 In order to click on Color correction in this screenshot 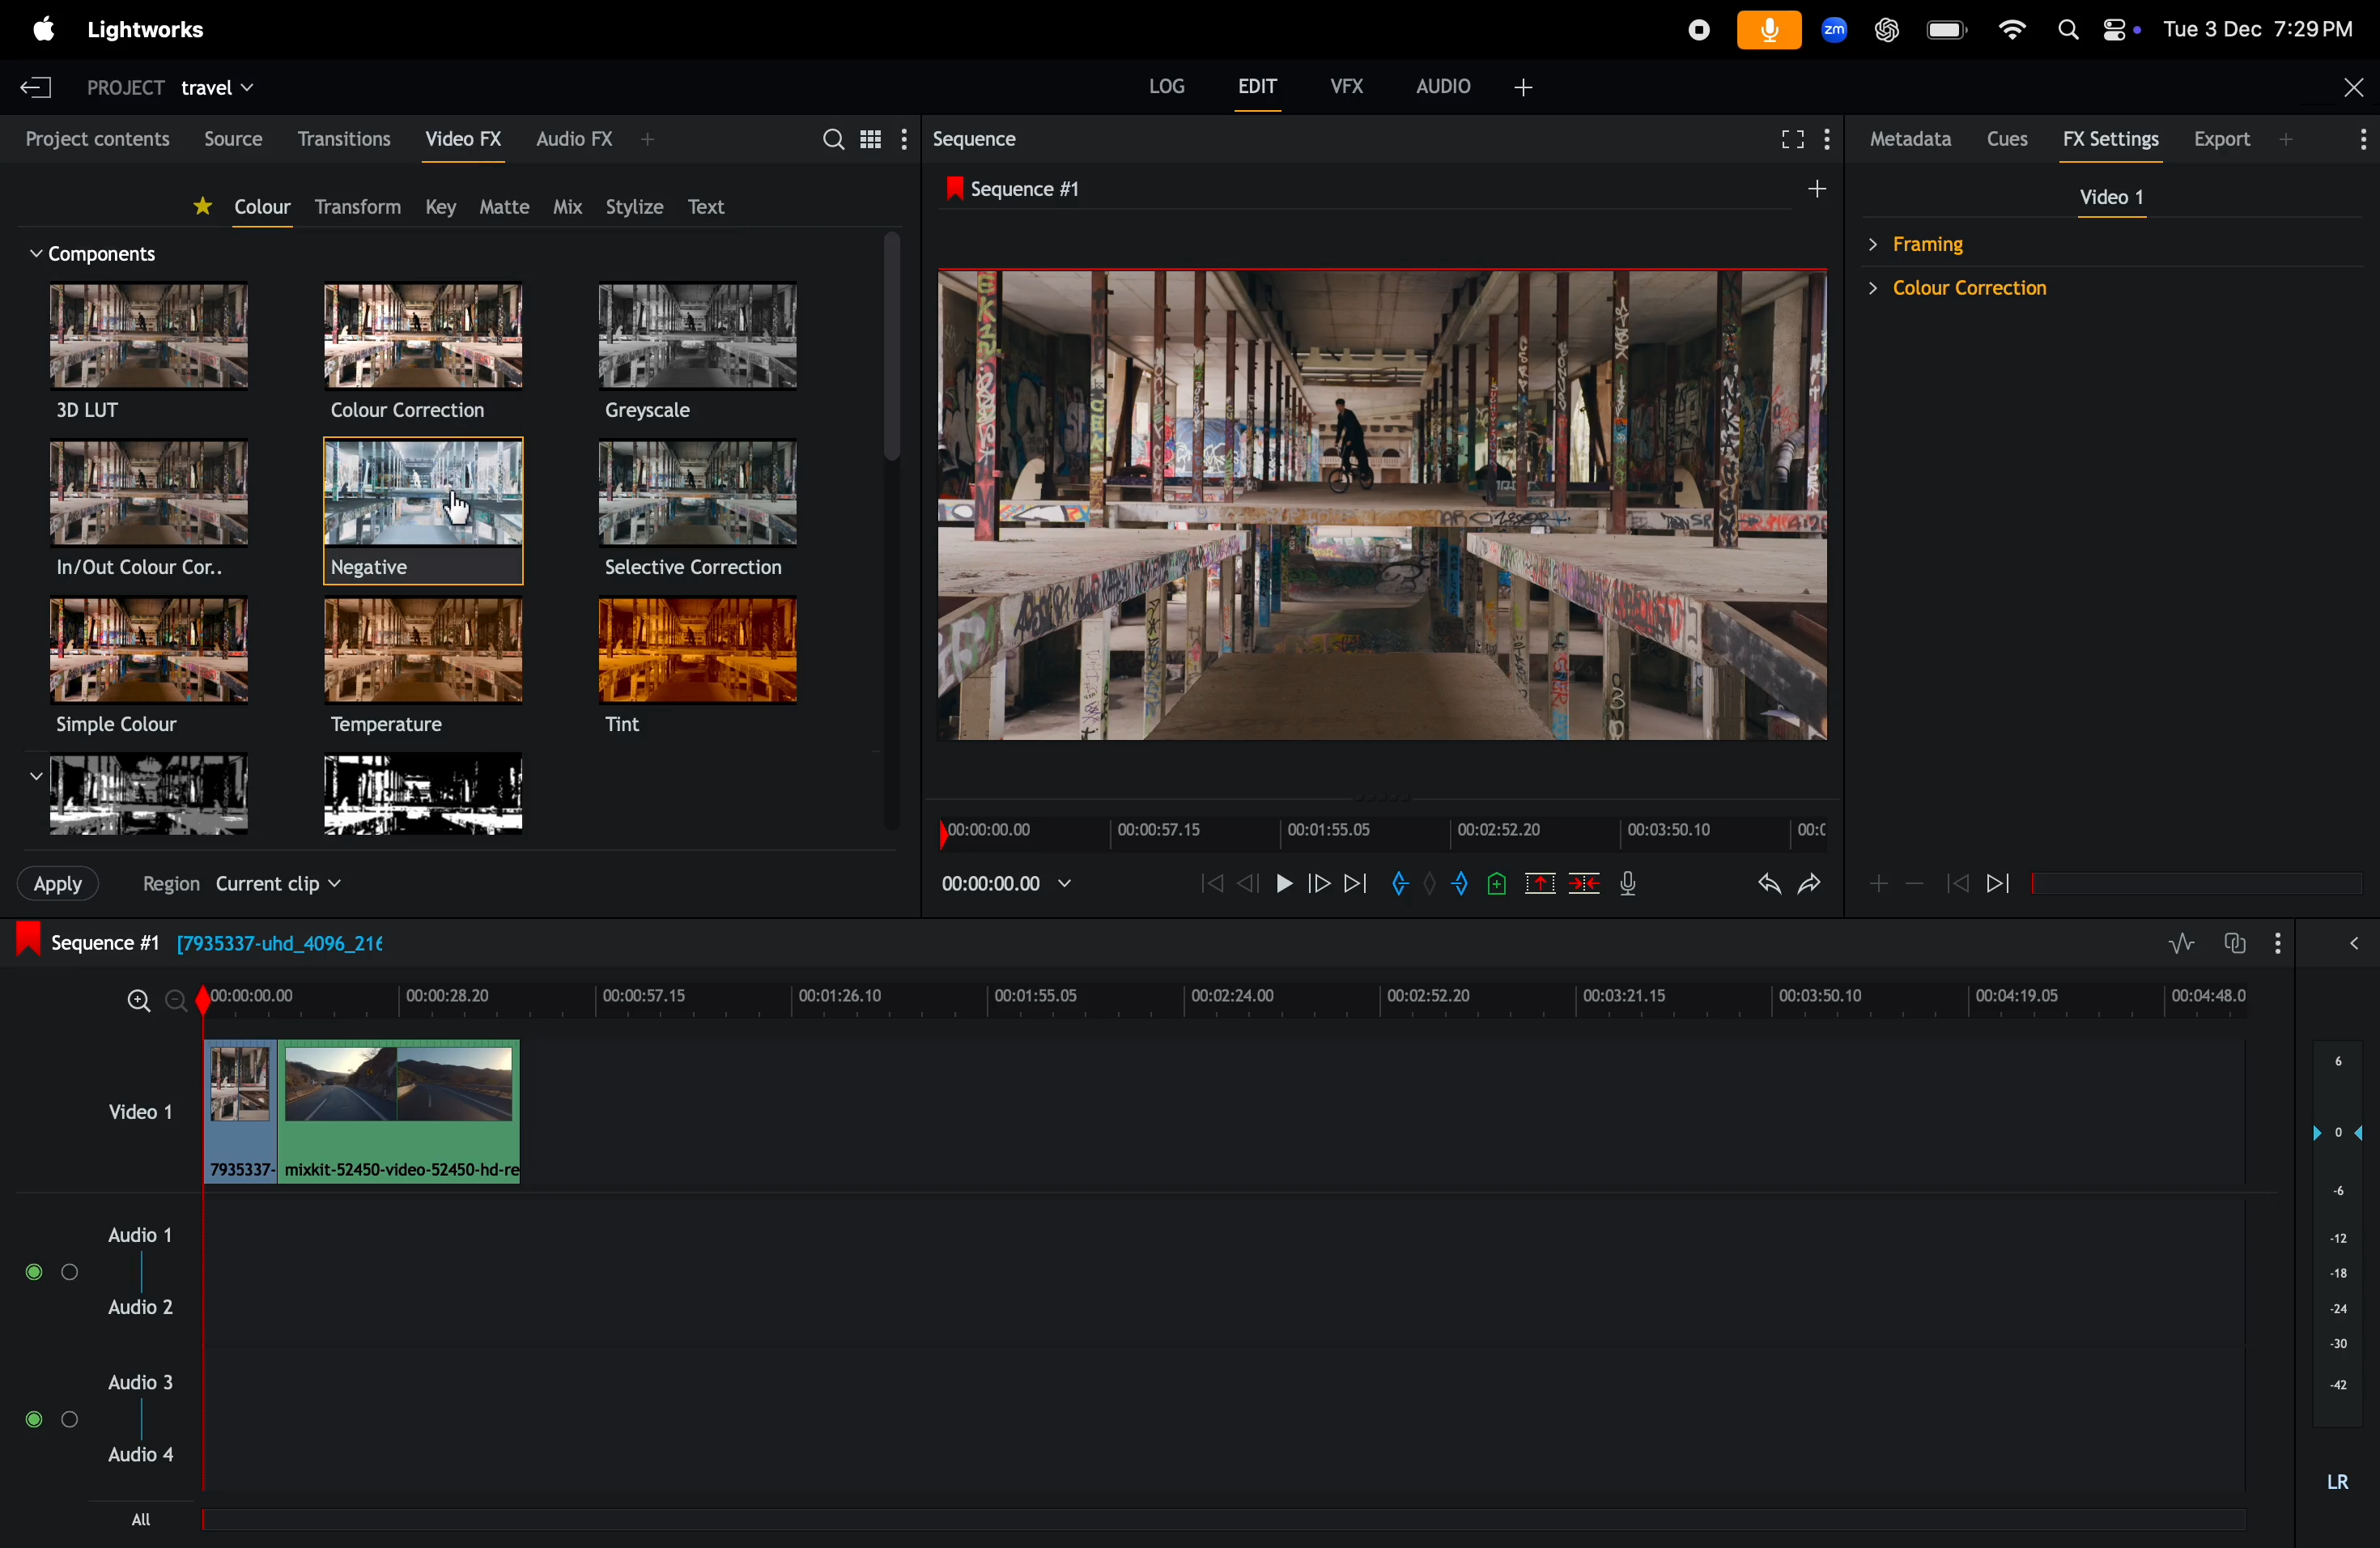, I will do `click(426, 355)`.